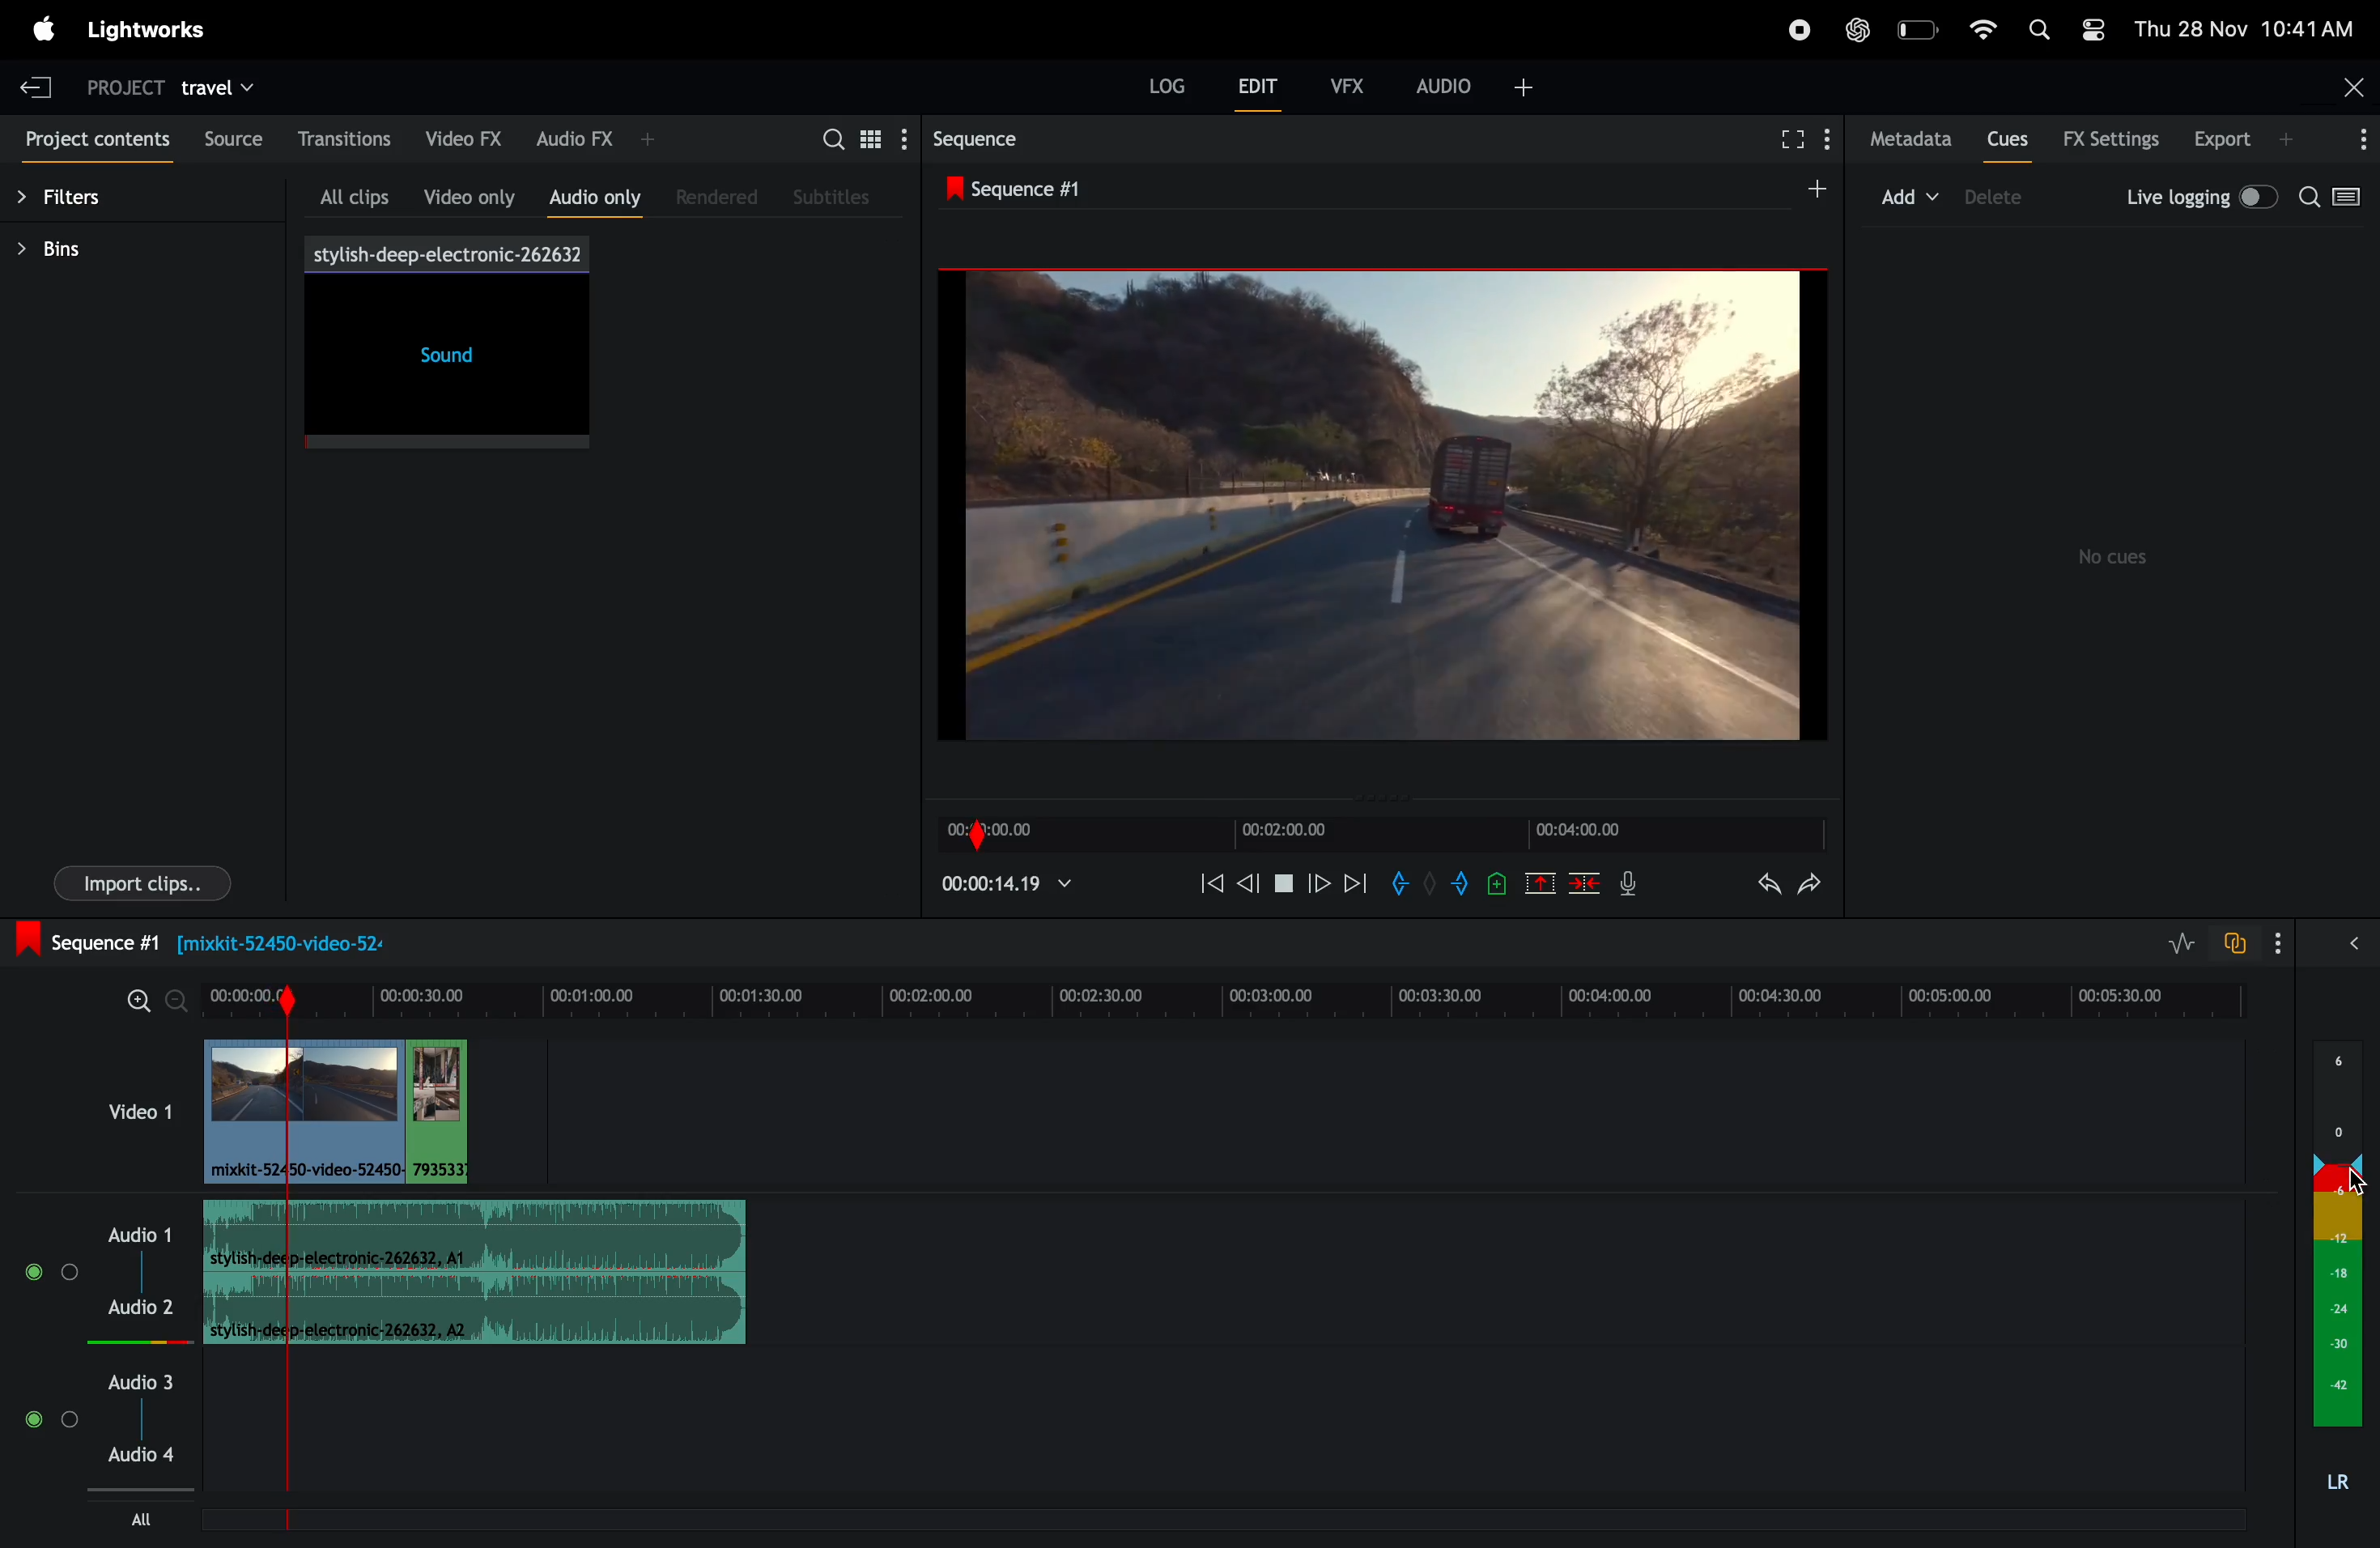 The width and height of the screenshot is (2380, 1548). I want to click on sequence 1: Information, so click(921, 940).